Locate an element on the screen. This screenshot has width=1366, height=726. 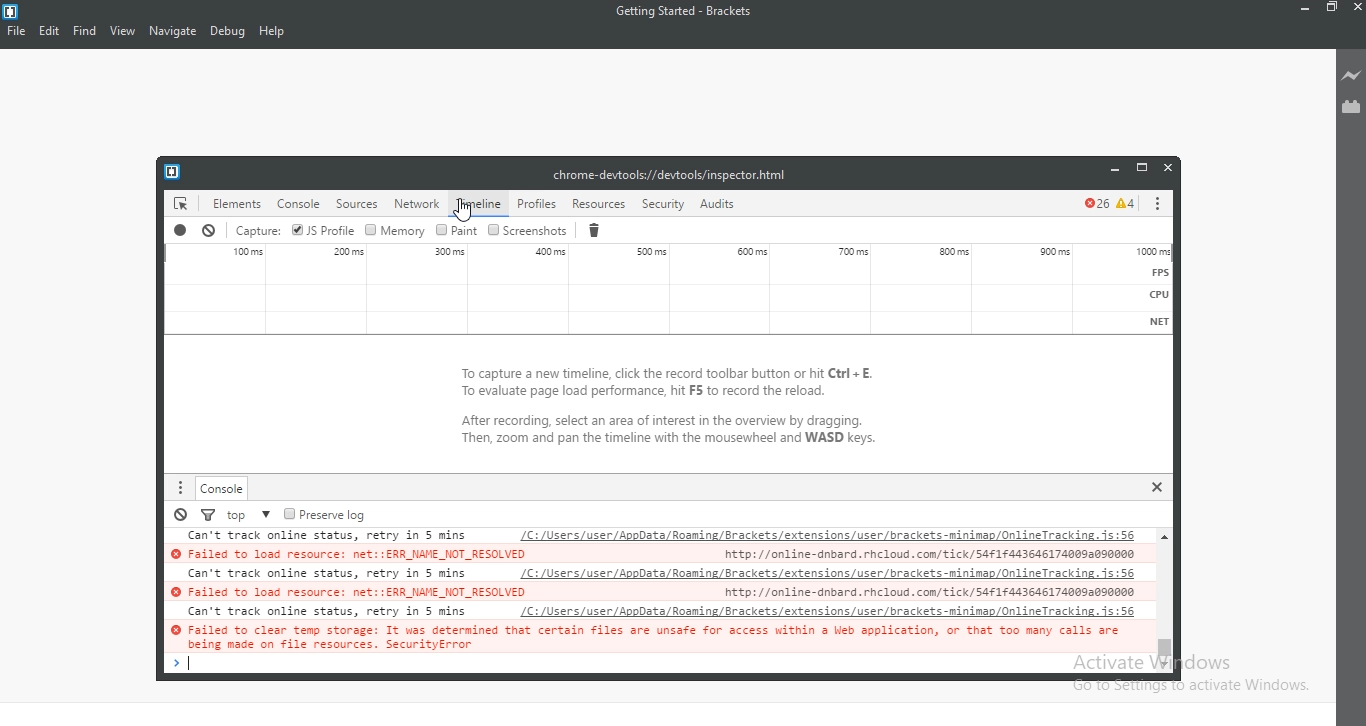
Live preview is located at coordinates (1351, 75).